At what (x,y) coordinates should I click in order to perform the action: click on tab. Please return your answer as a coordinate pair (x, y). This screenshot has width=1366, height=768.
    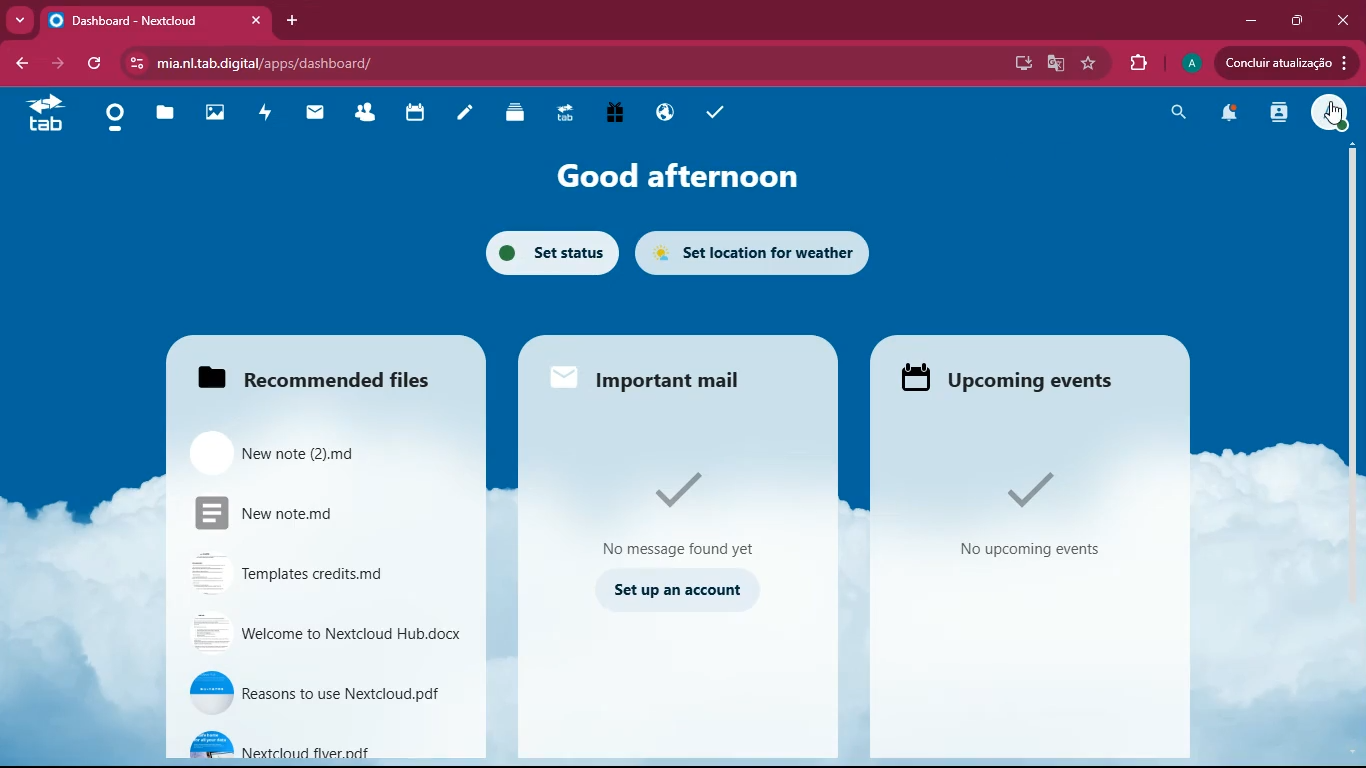
    Looking at the image, I should click on (562, 117).